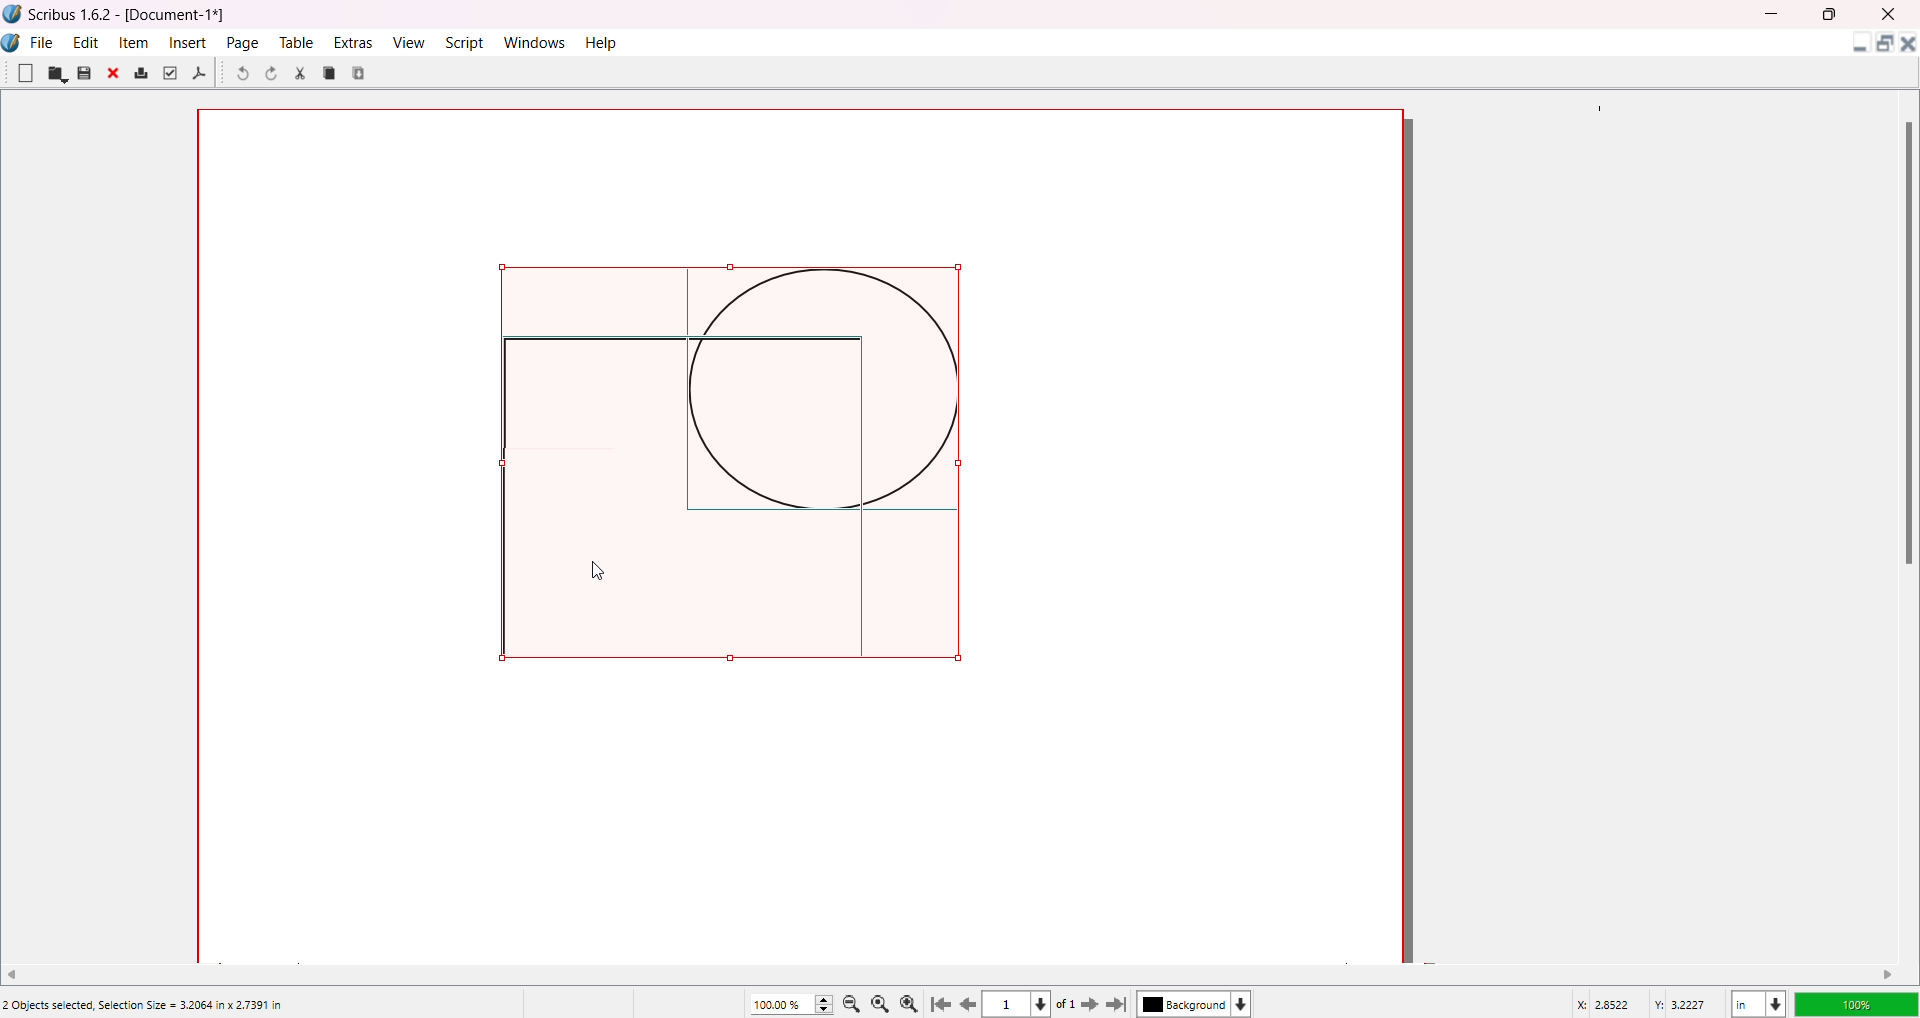  I want to click on Zoom Increase/Decrease, so click(827, 1001).